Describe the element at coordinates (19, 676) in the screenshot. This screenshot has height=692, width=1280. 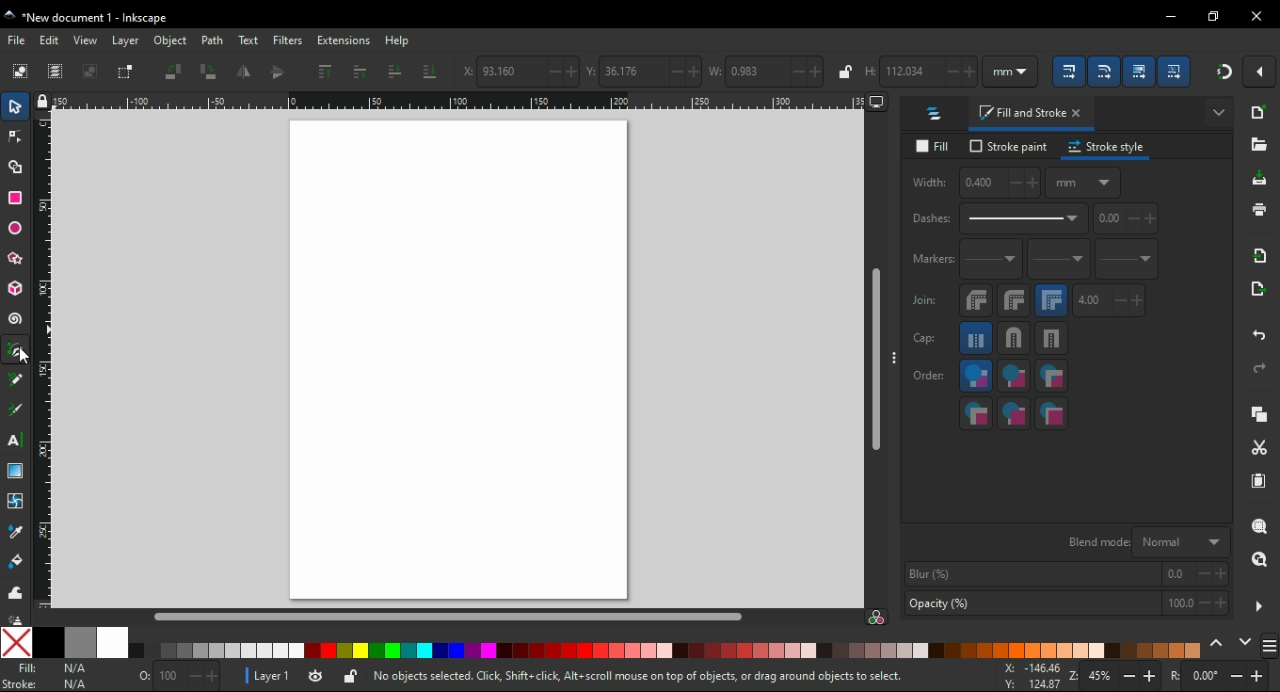
I see `Fill Stroke` at that location.